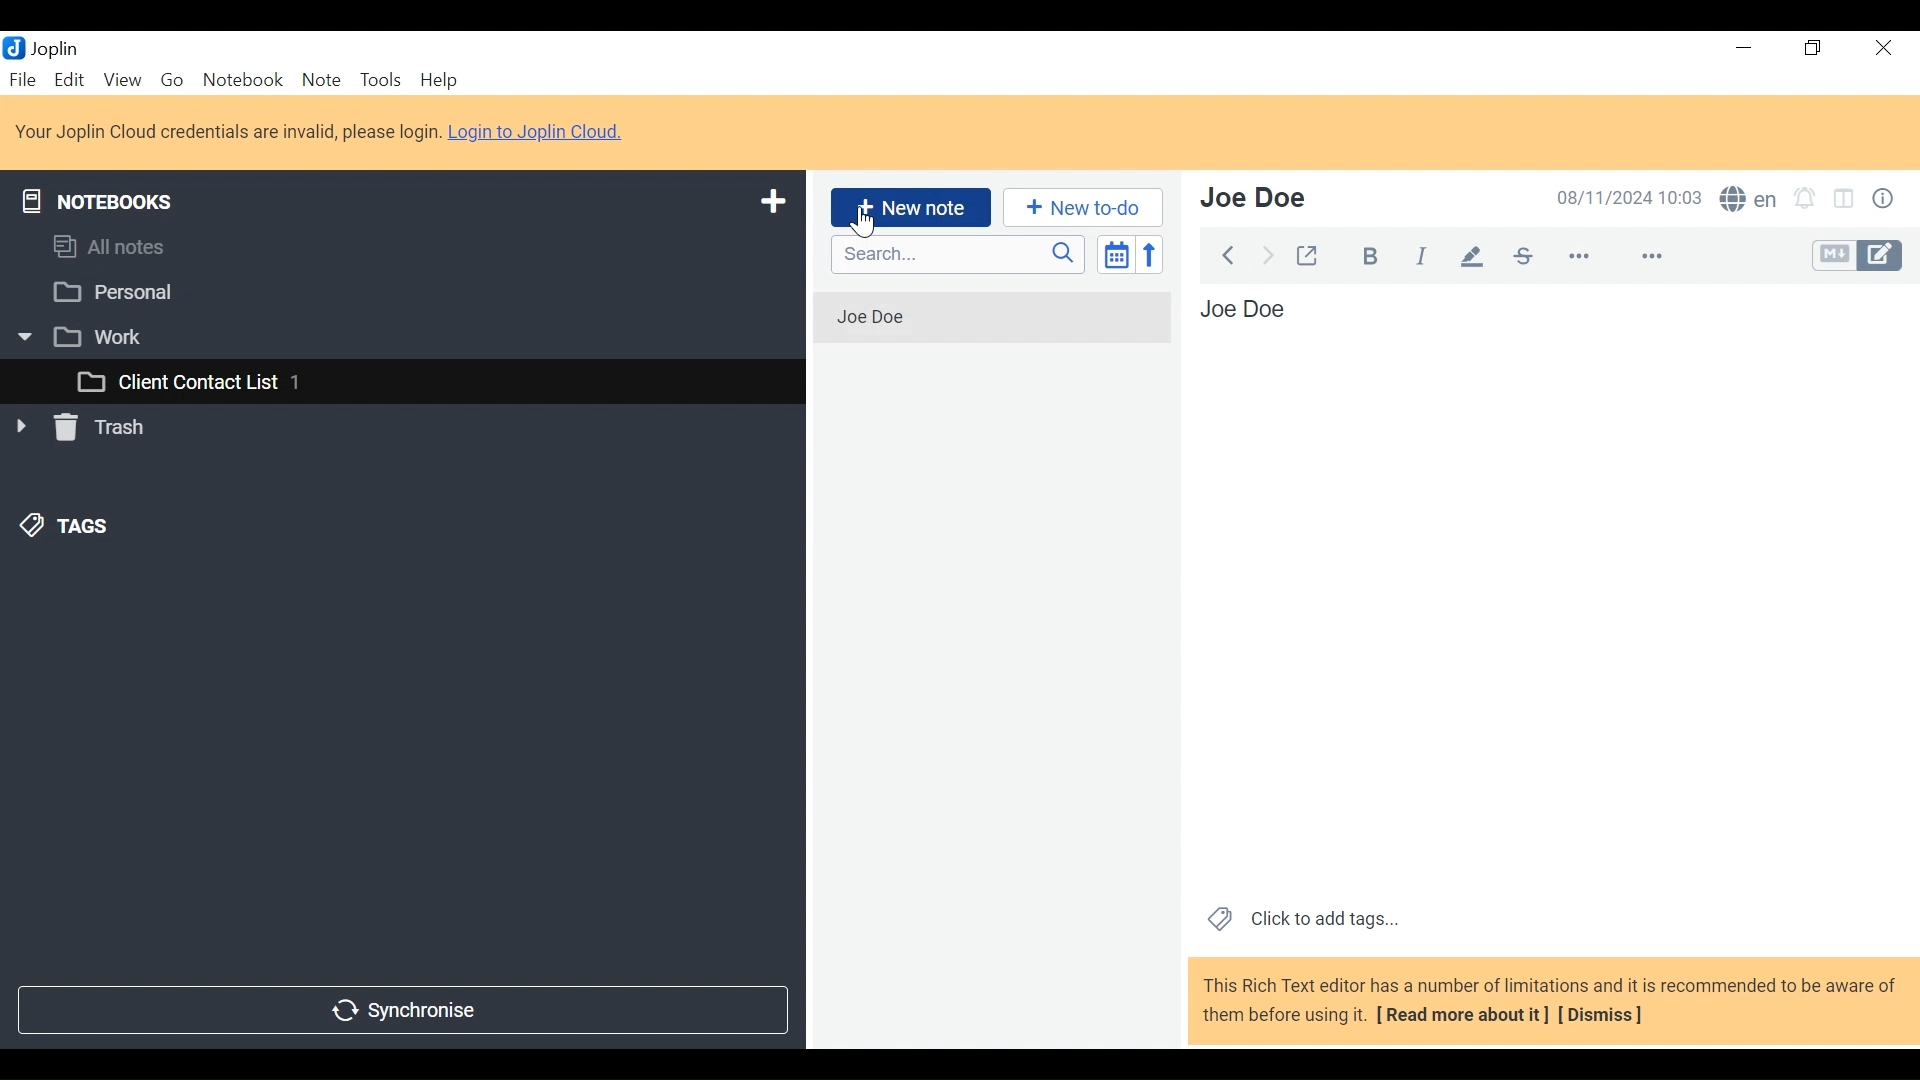 The image size is (1920, 1080). What do you see at coordinates (1268, 254) in the screenshot?
I see `Forward` at bounding box center [1268, 254].